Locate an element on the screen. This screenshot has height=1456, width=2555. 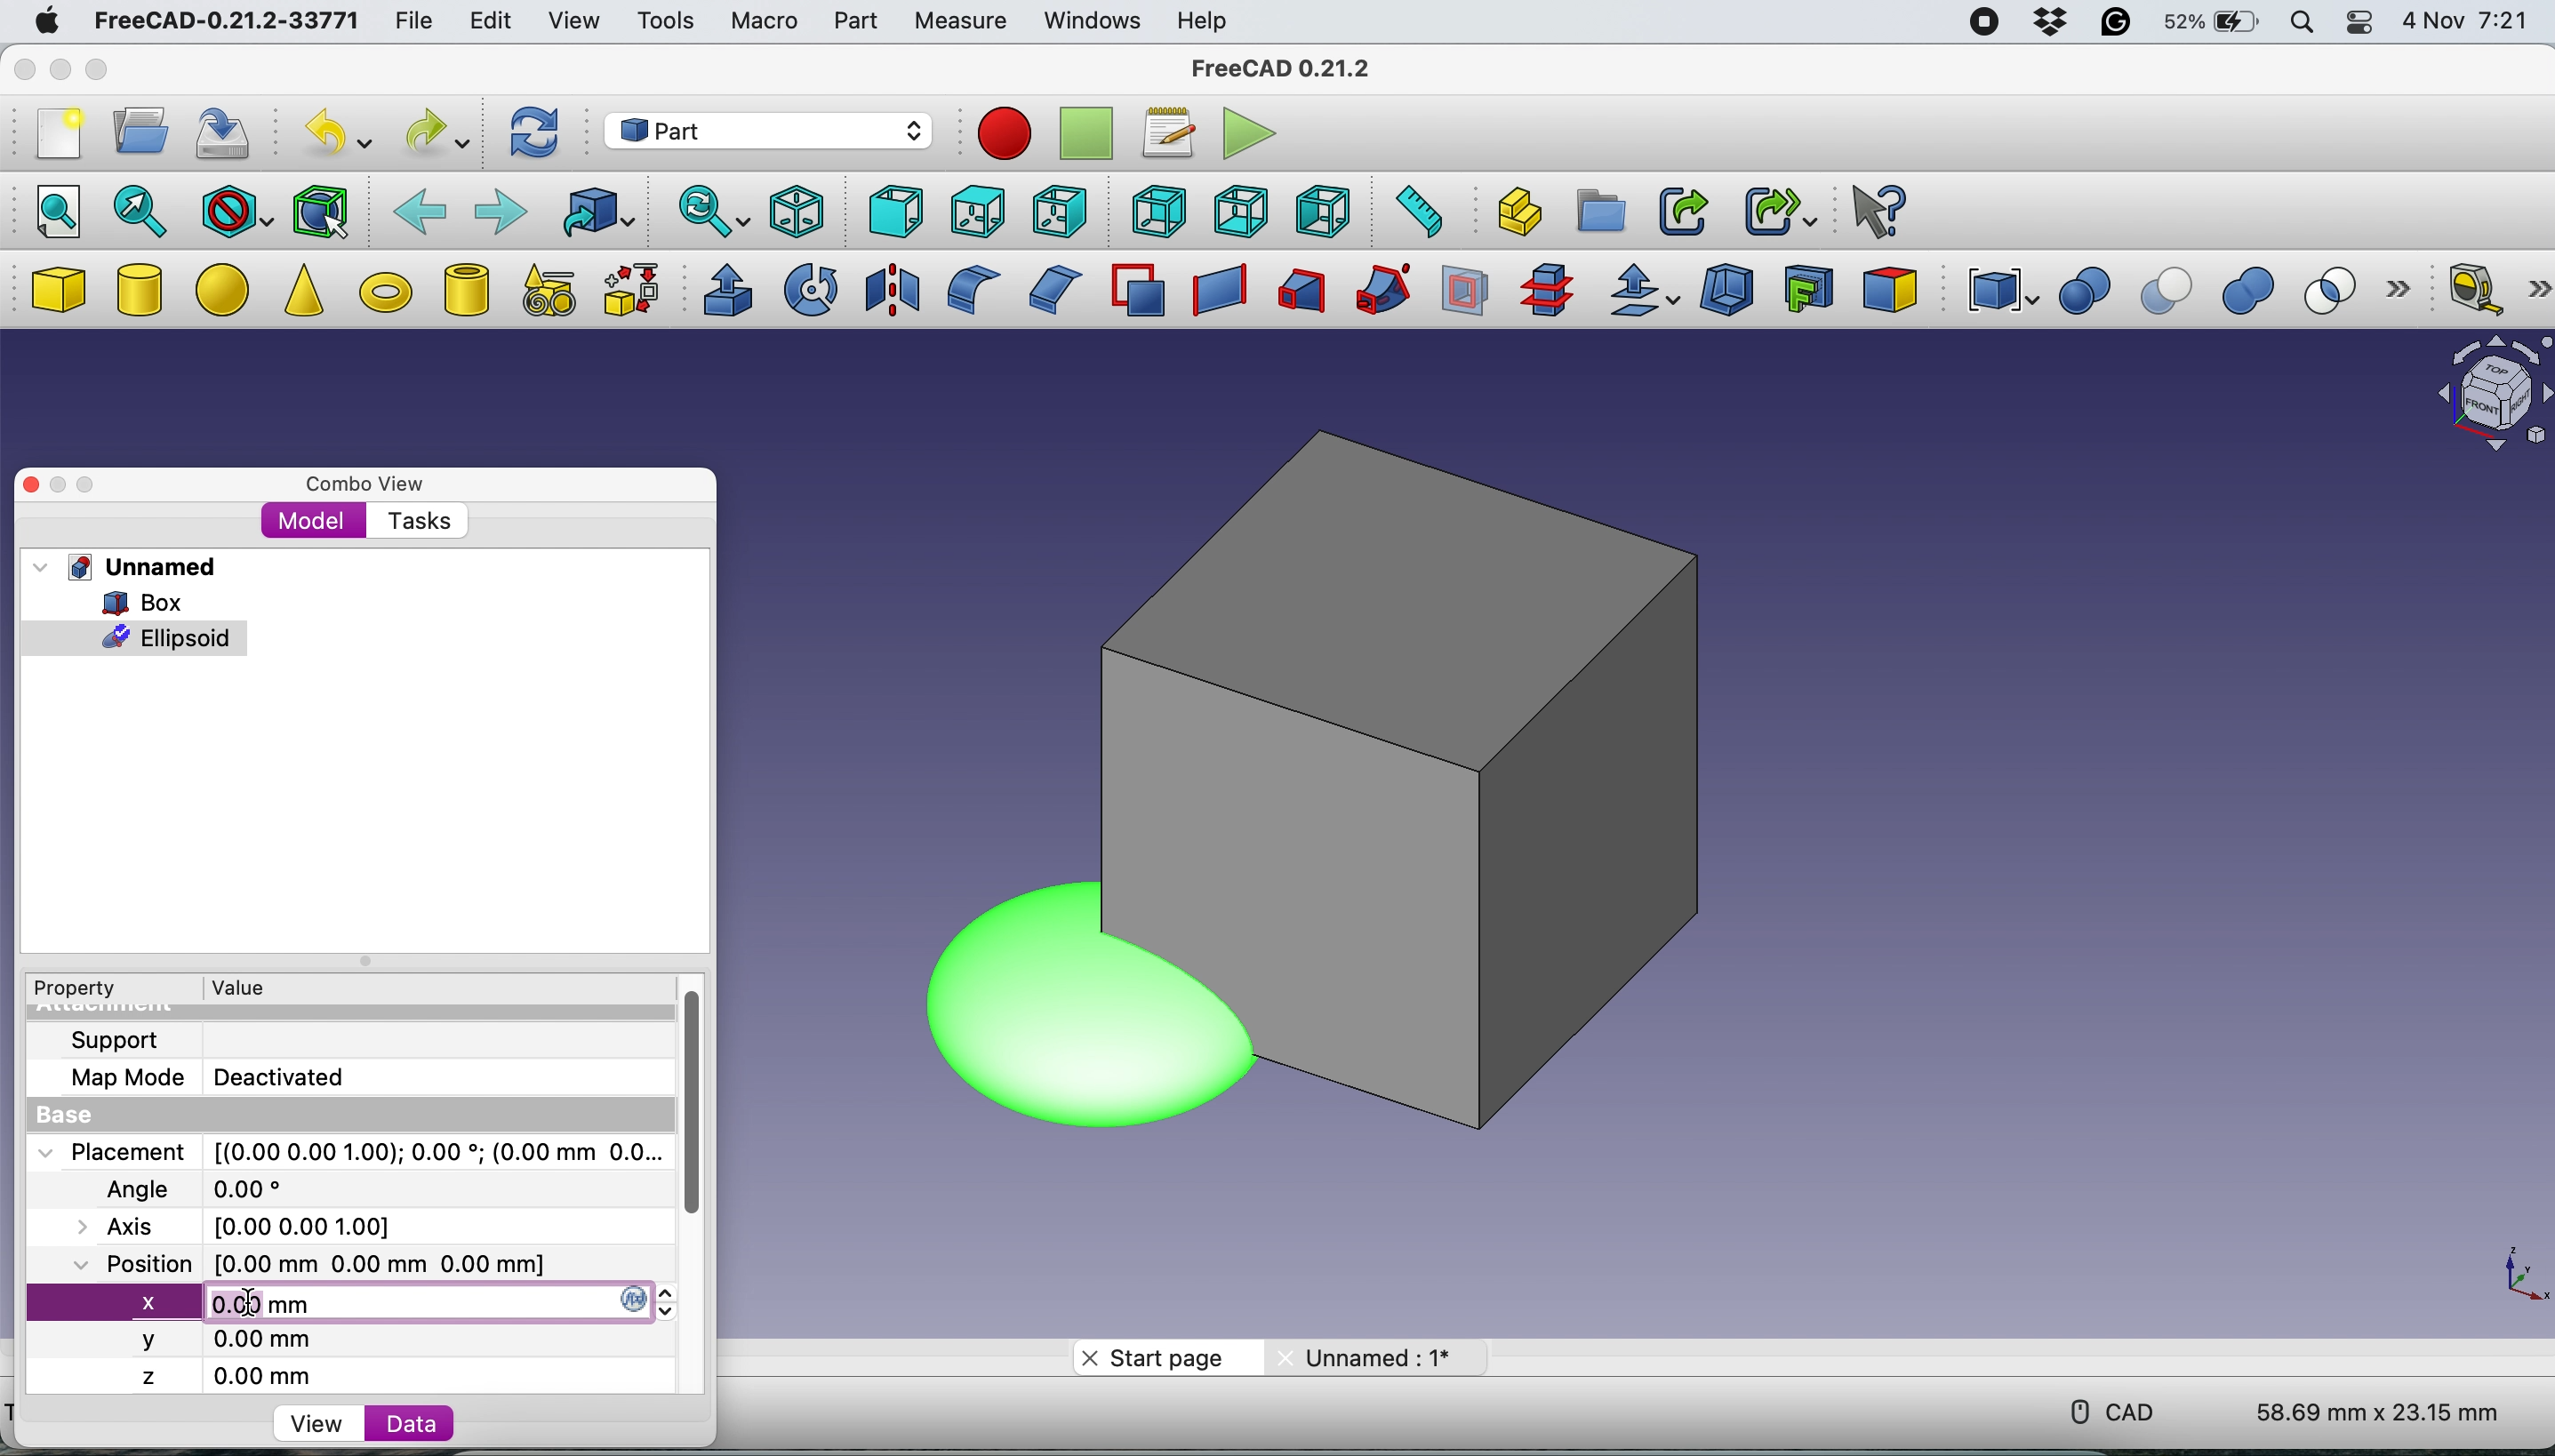
chamfer is located at coordinates (1051, 288).